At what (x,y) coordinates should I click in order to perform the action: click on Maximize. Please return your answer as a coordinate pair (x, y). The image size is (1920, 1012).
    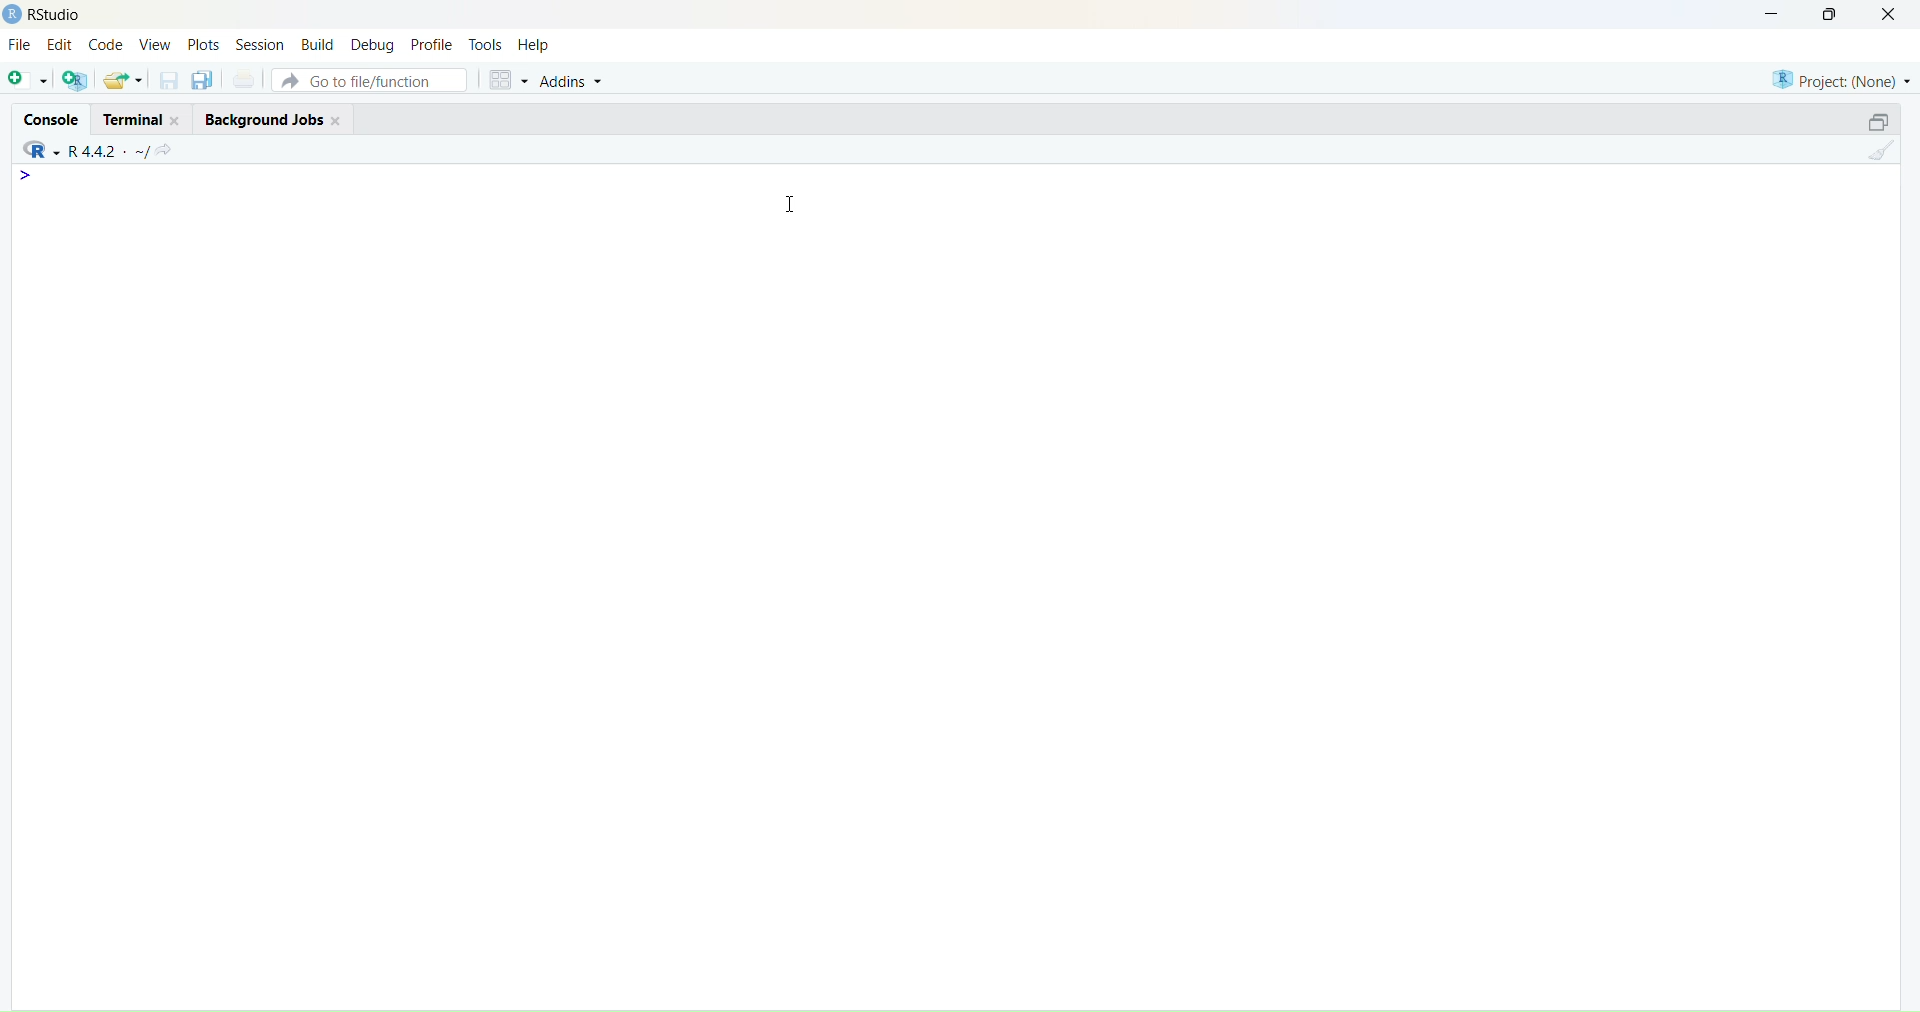
    Looking at the image, I should click on (1829, 17).